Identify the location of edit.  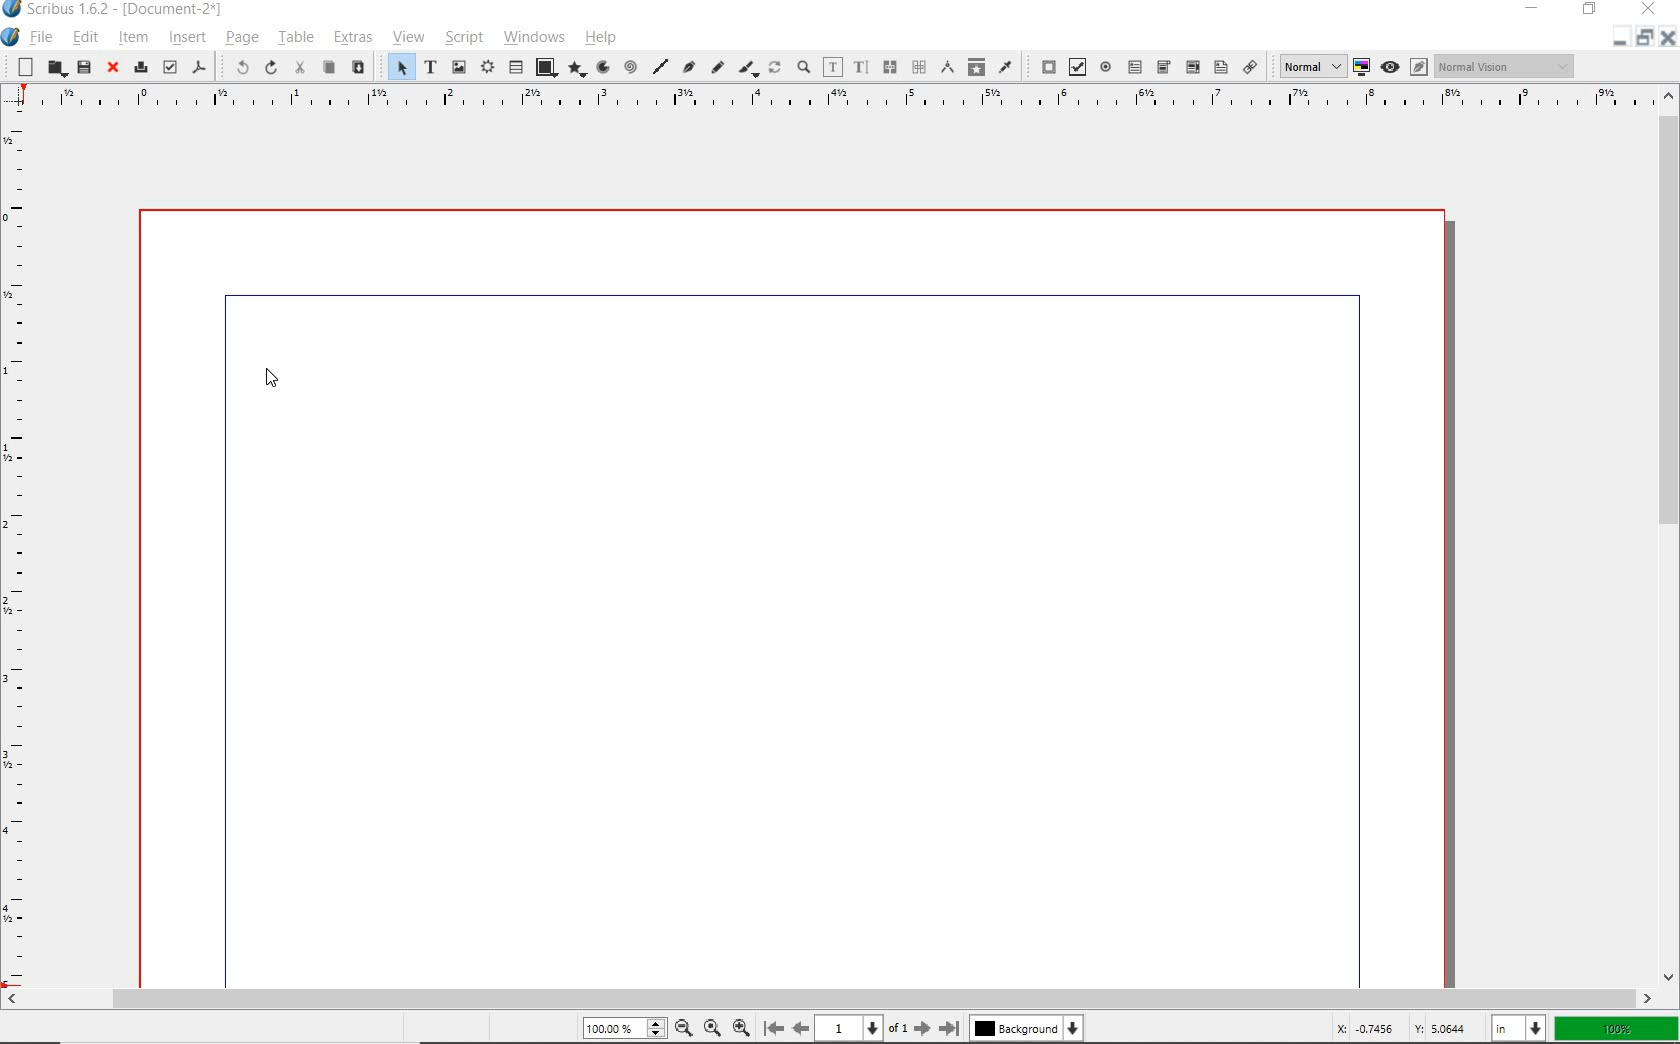
(86, 37).